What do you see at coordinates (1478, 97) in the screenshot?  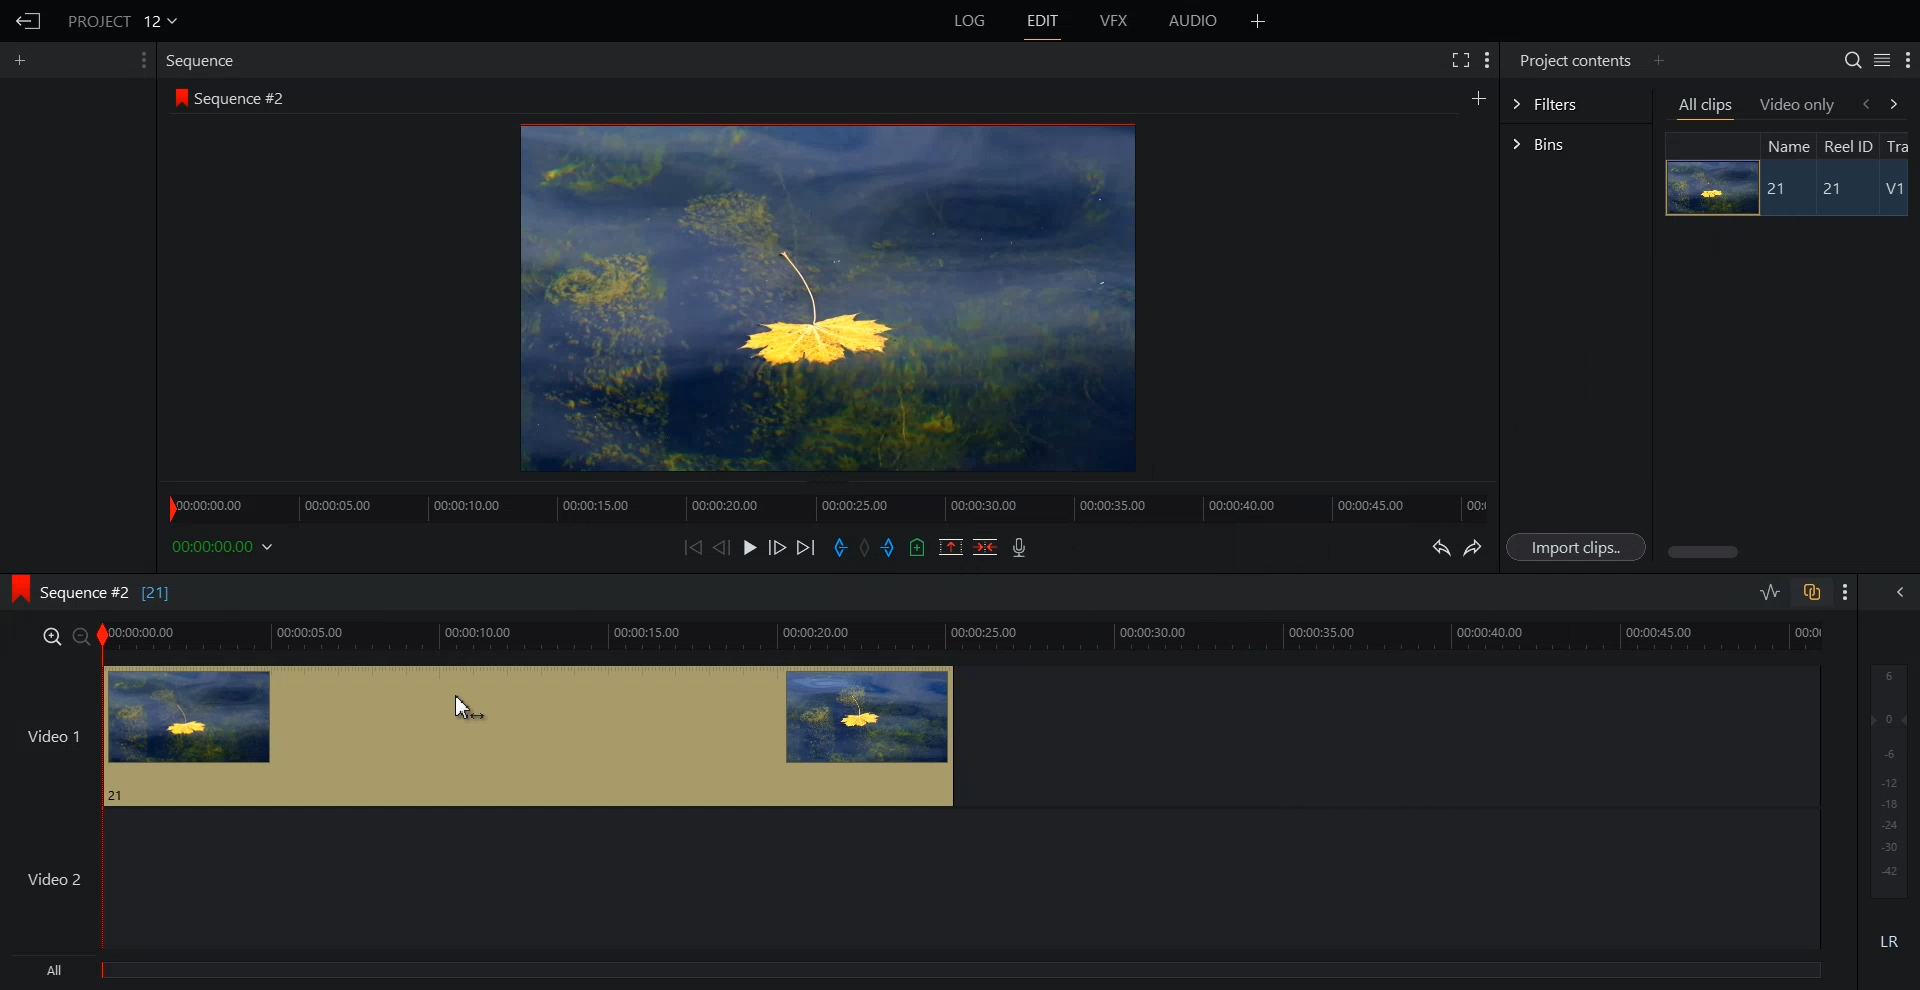 I see `Add panel` at bounding box center [1478, 97].